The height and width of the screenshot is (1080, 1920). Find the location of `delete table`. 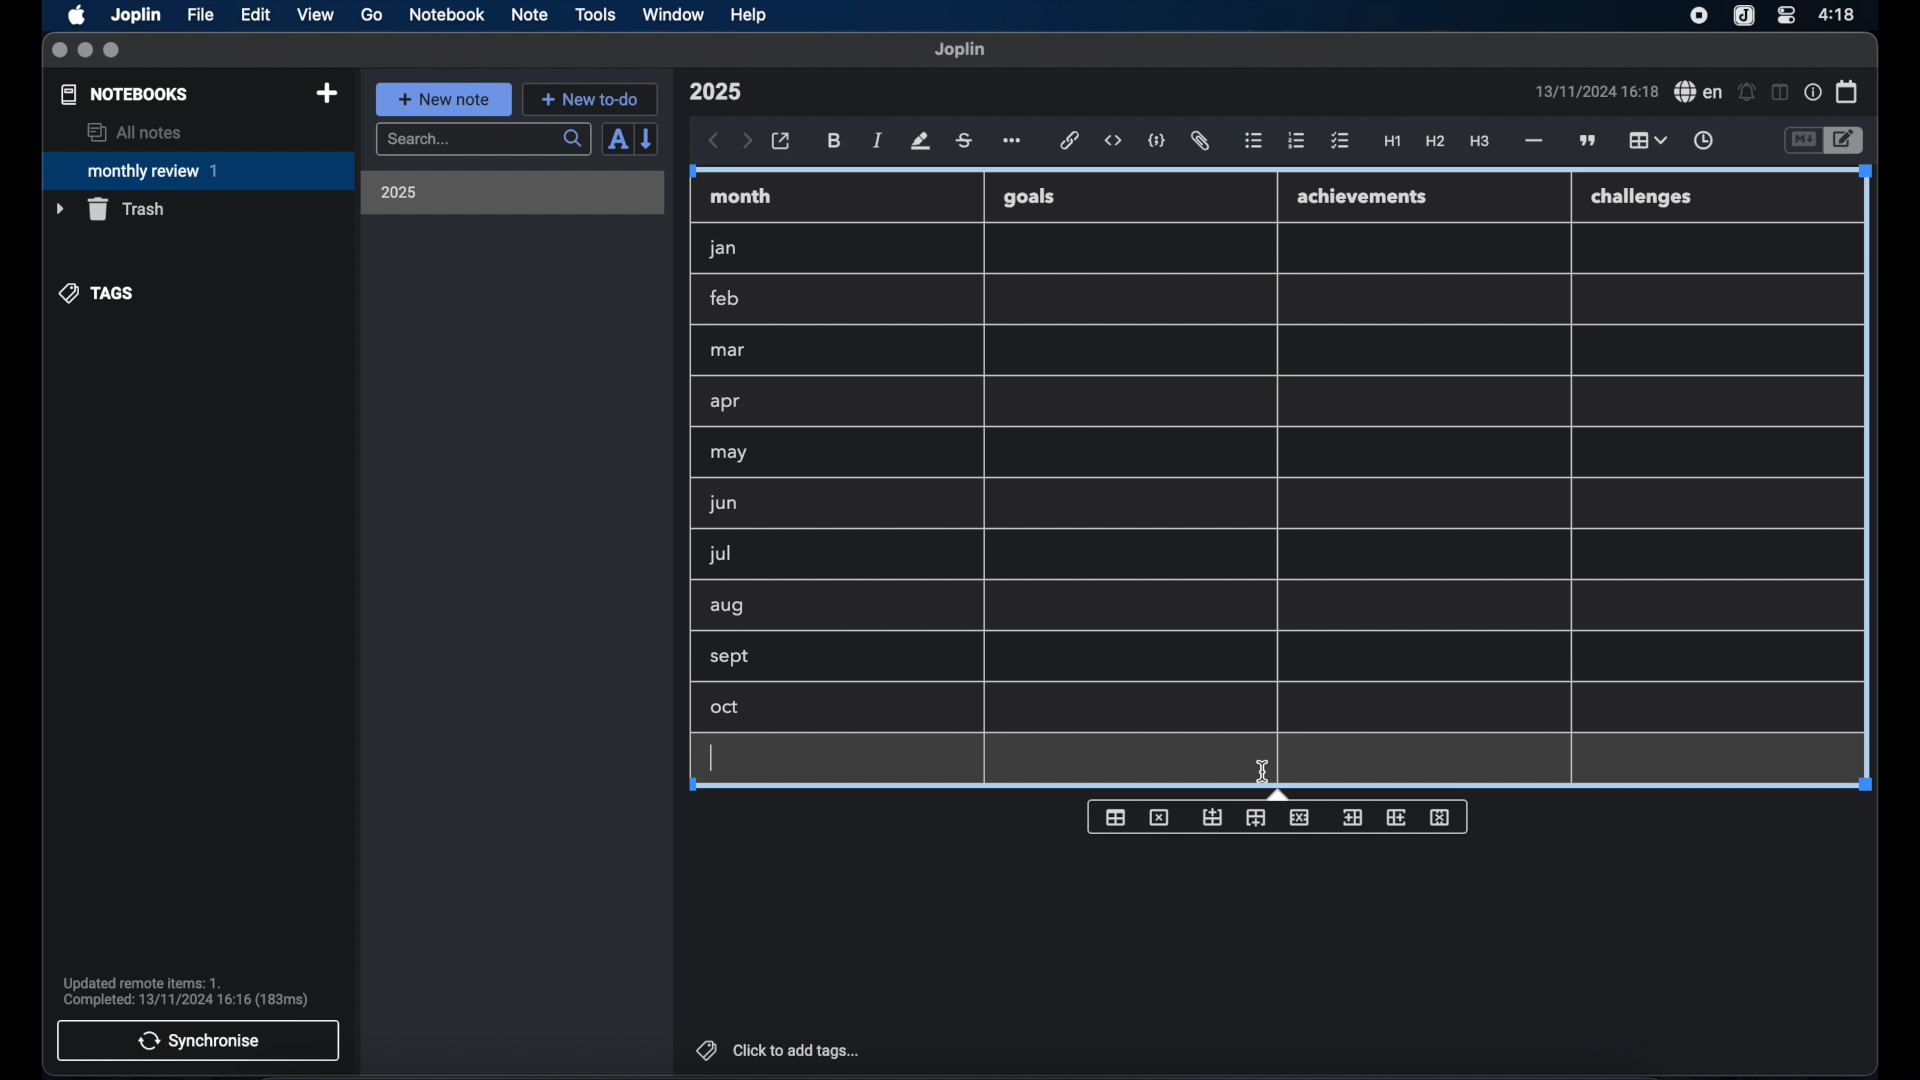

delete table is located at coordinates (1160, 818).